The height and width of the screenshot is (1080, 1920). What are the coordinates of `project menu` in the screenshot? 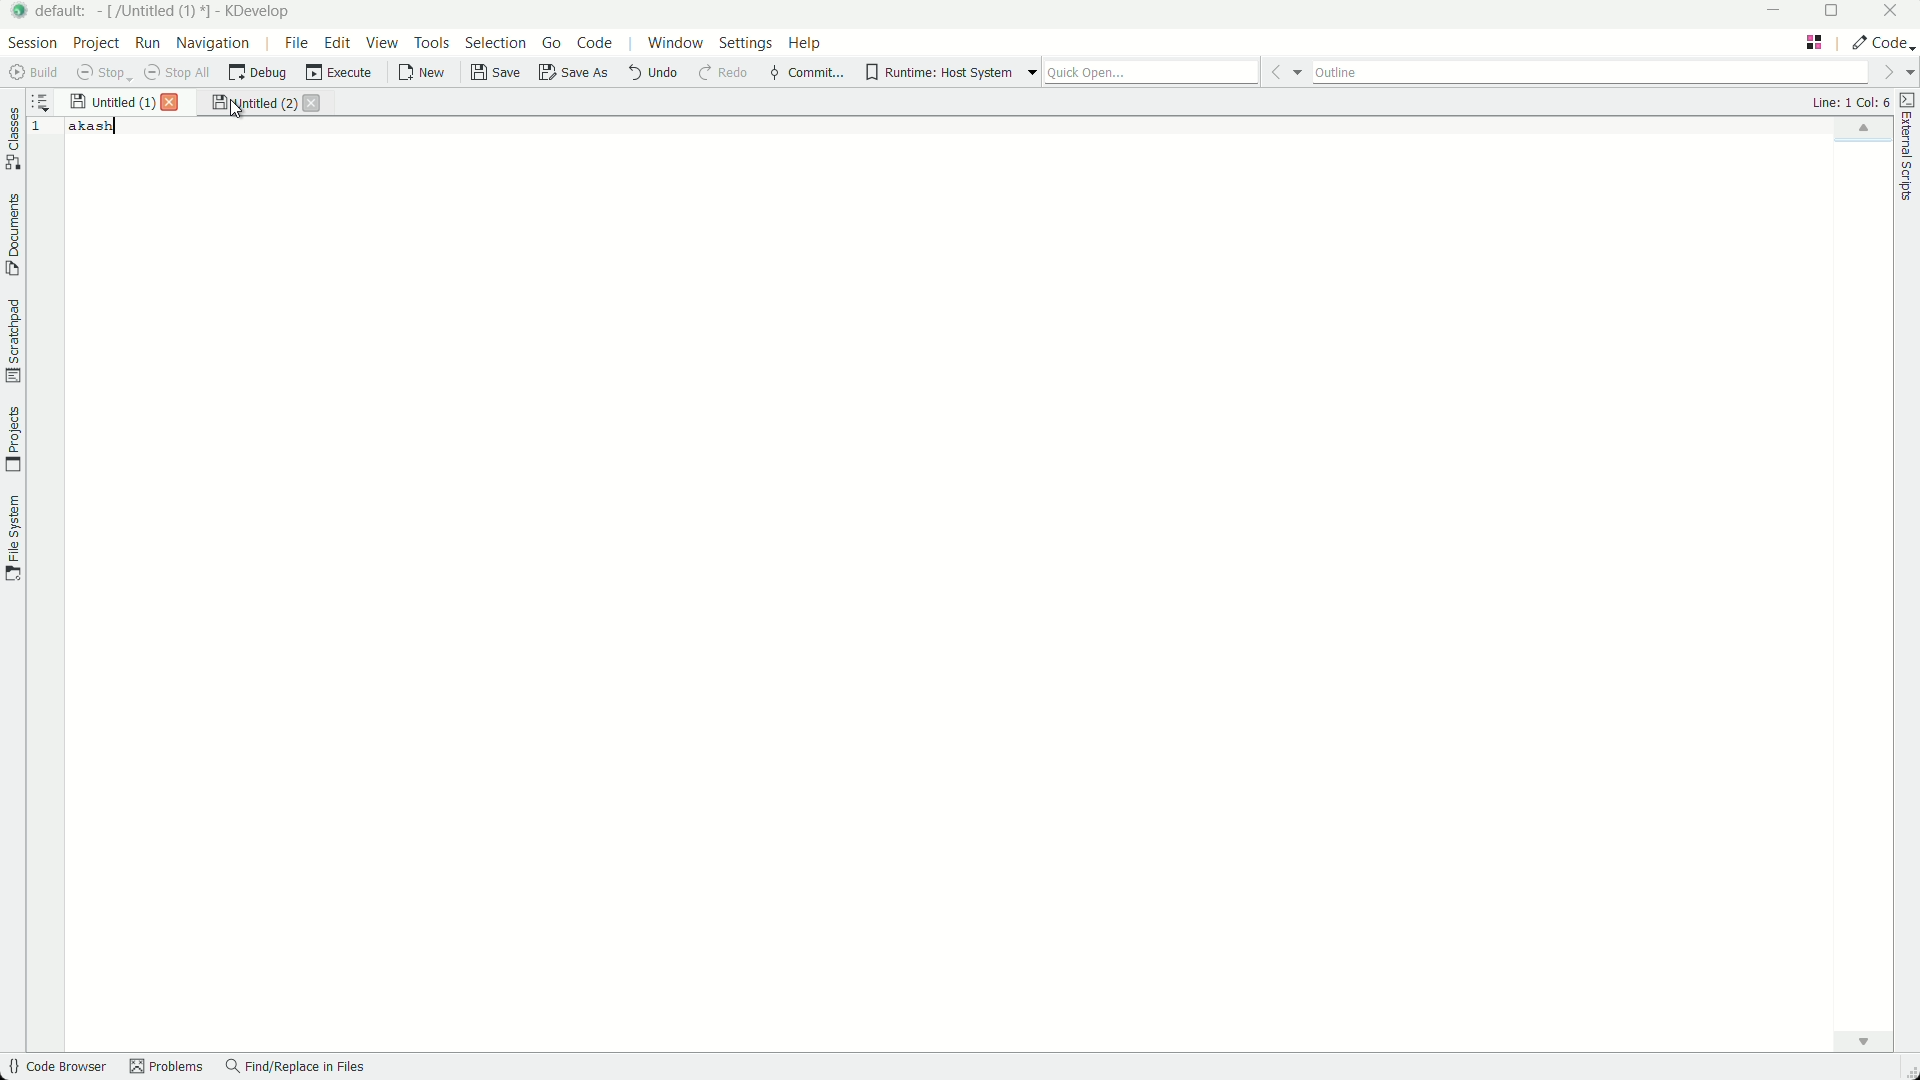 It's located at (93, 44).